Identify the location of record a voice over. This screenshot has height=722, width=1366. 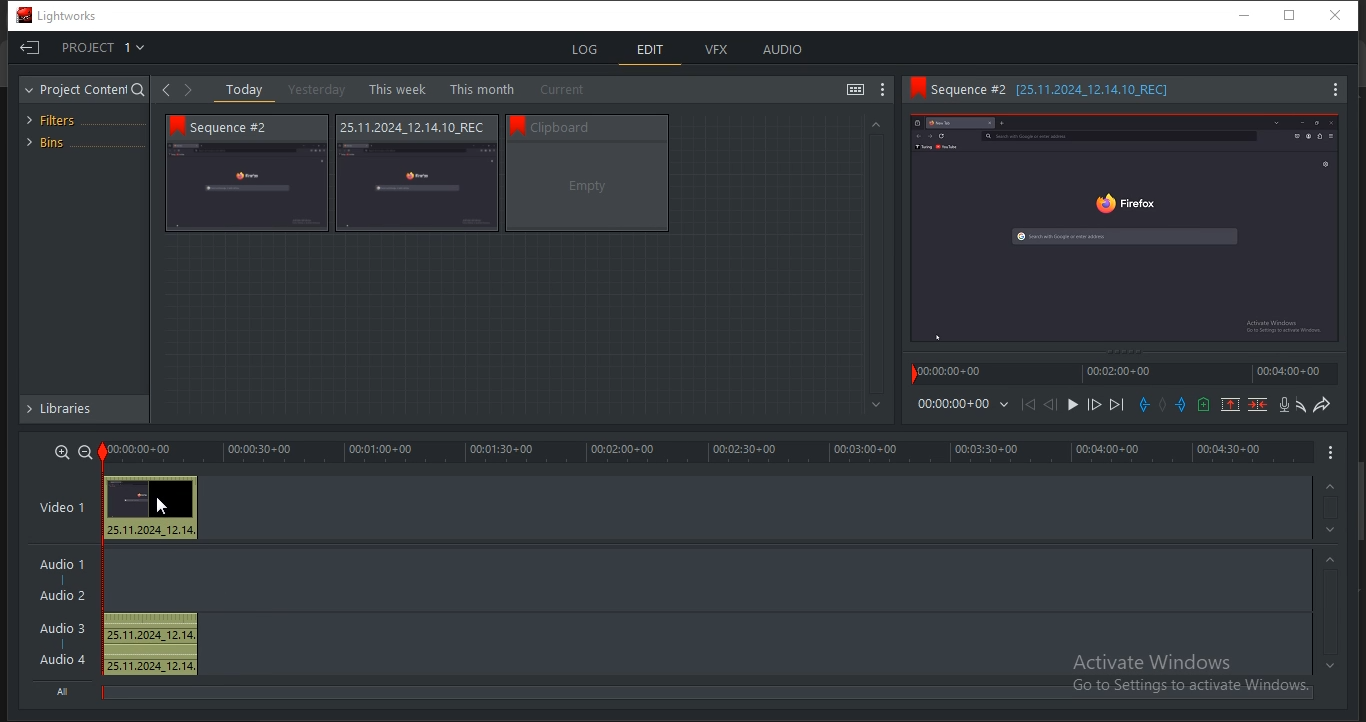
(1281, 404).